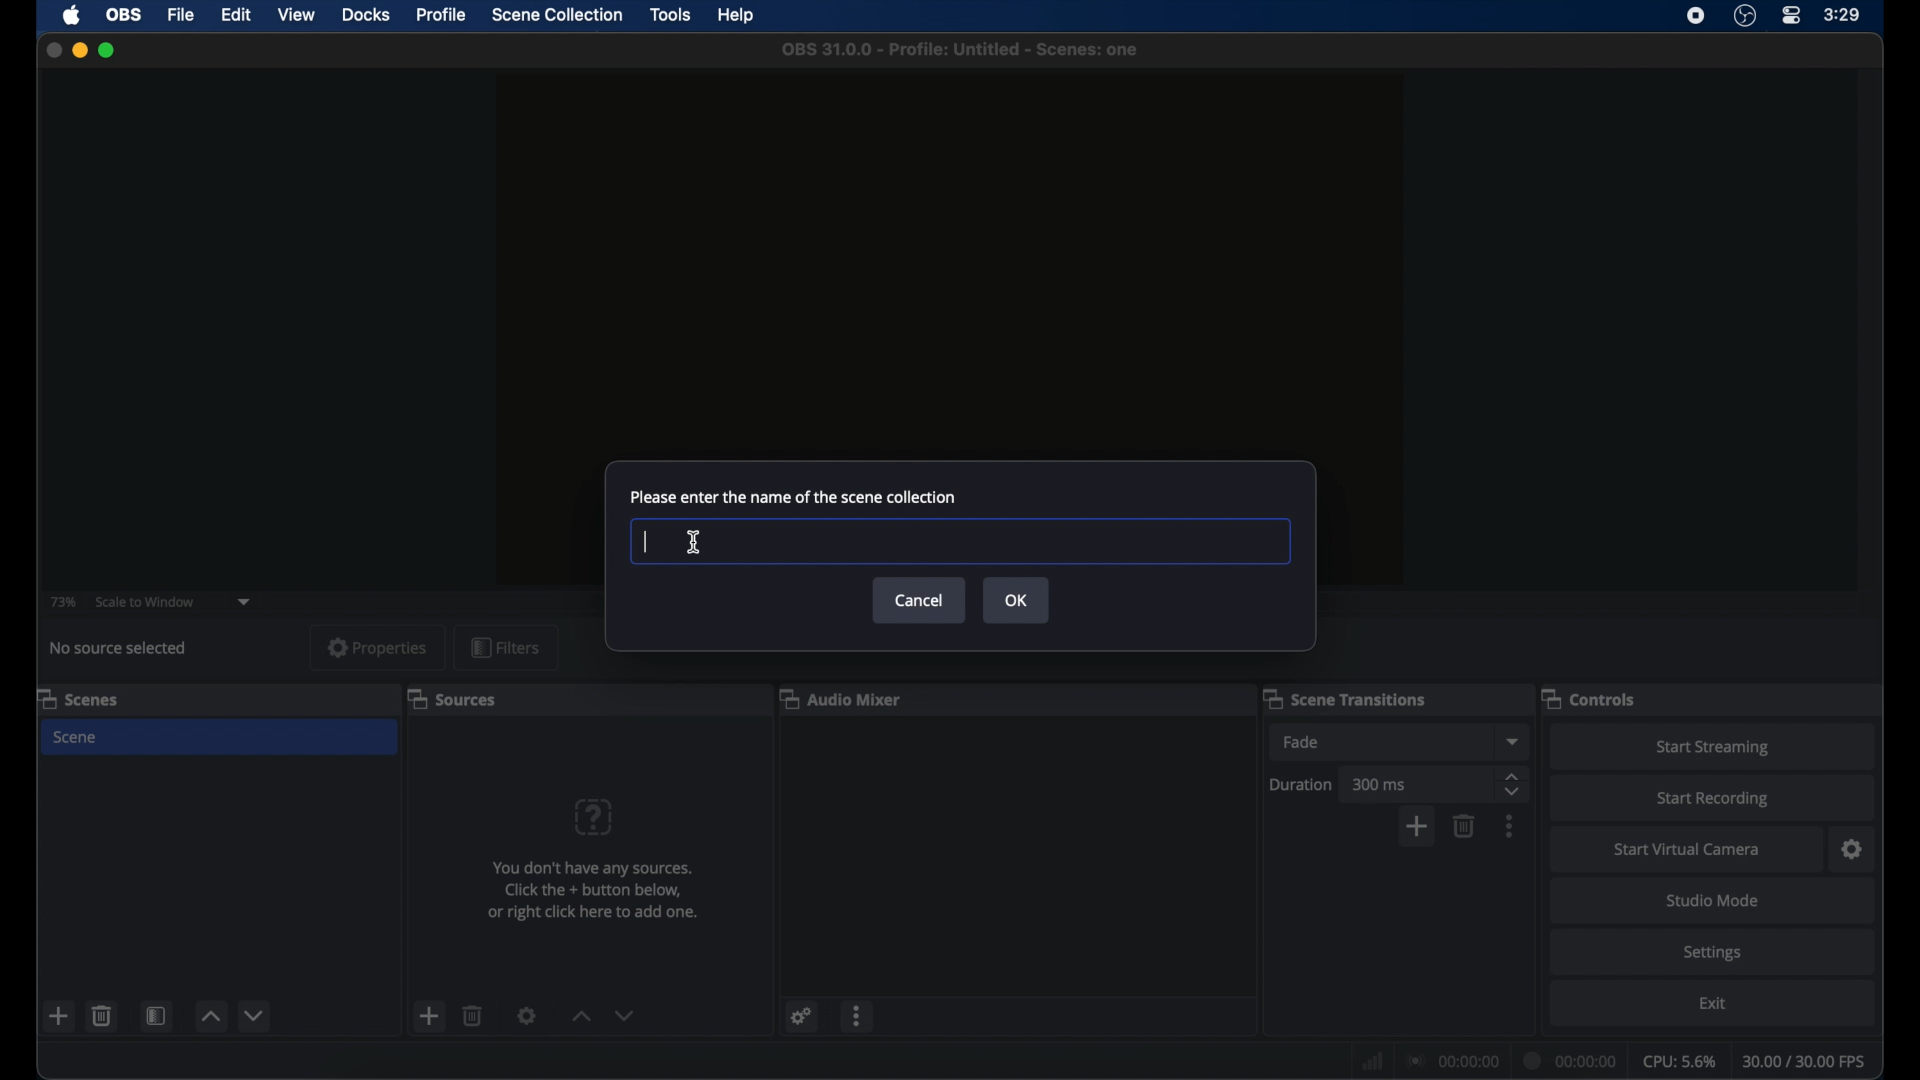  Describe the element at coordinates (1370, 1058) in the screenshot. I see `network` at that location.